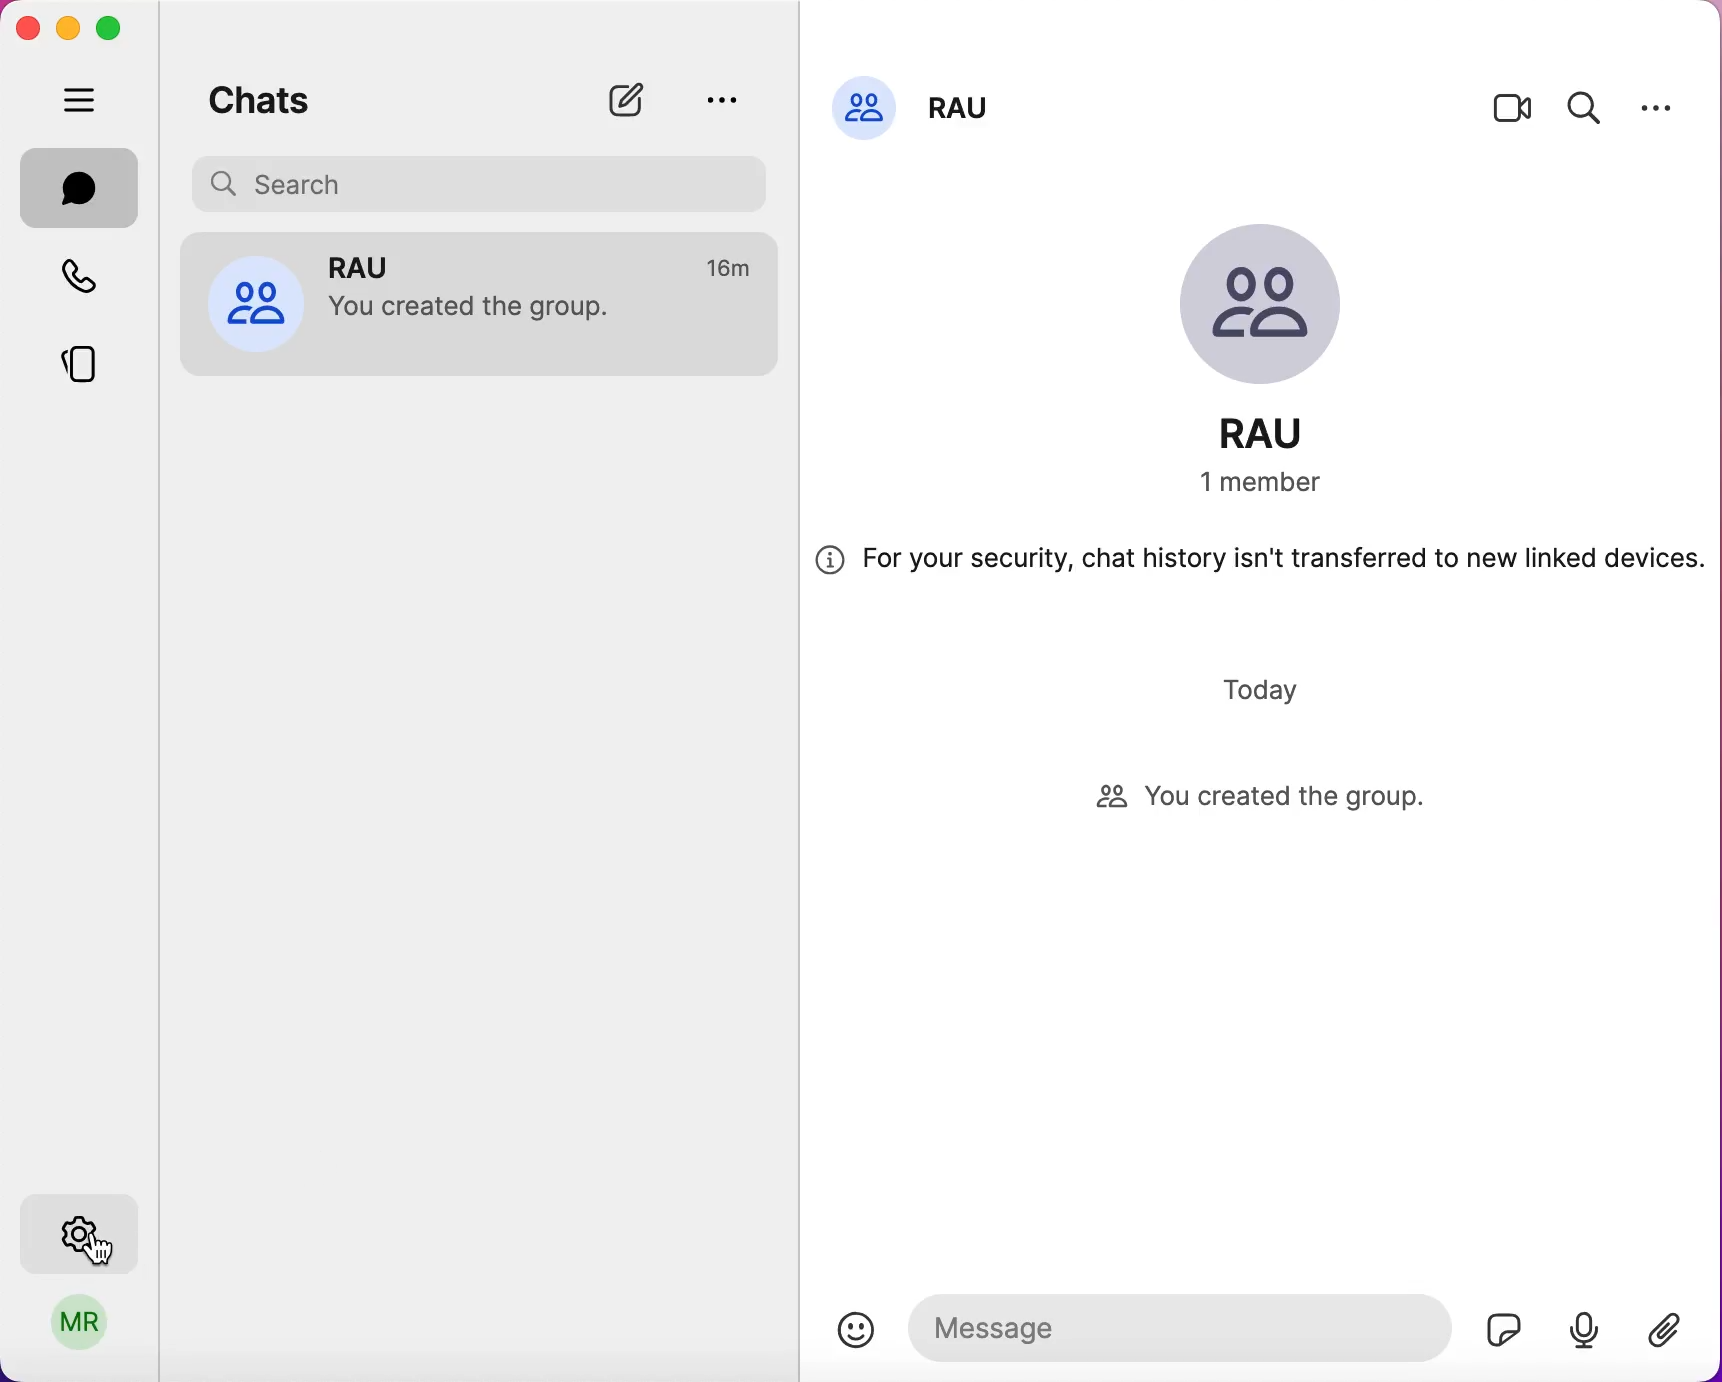 The width and height of the screenshot is (1722, 1382). What do you see at coordinates (95, 357) in the screenshot?
I see `stories` at bounding box center [95, 357].